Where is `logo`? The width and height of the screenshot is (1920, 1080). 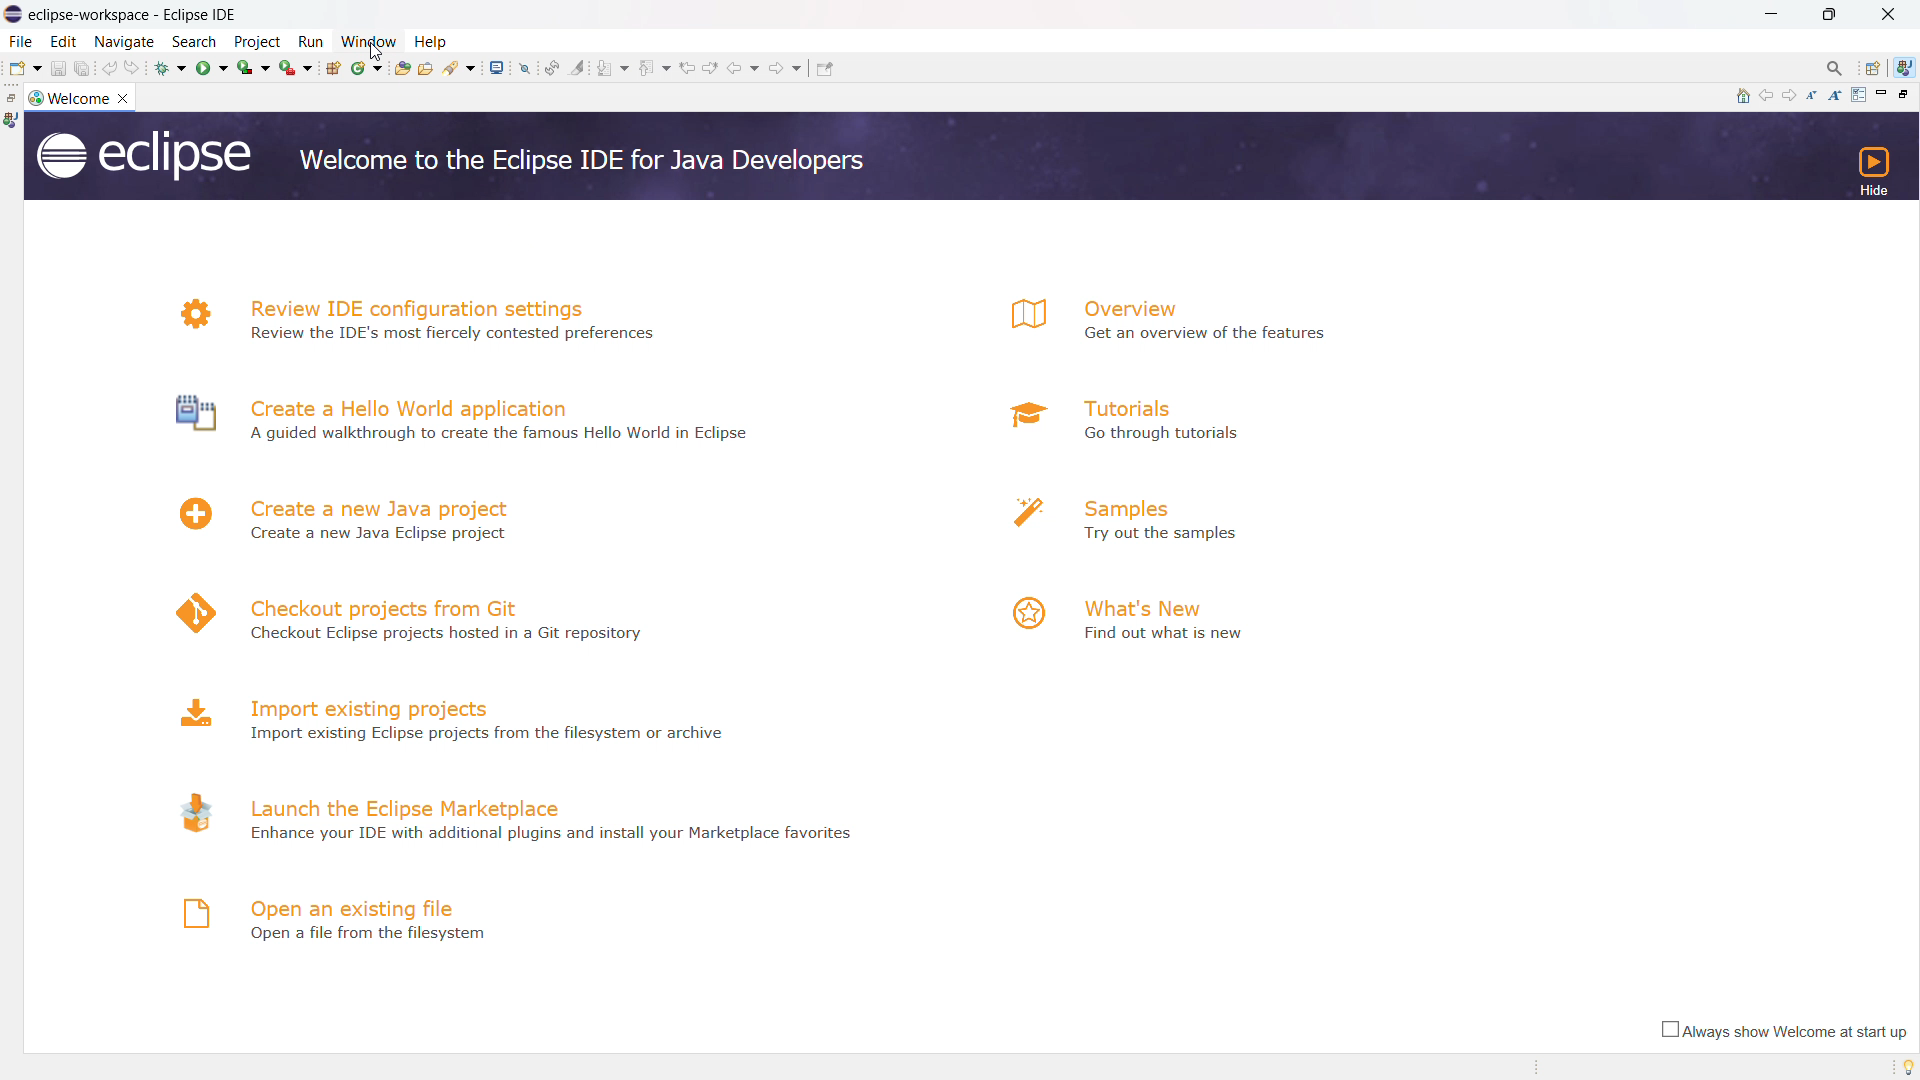 logo is located at coordinates (186, 416).